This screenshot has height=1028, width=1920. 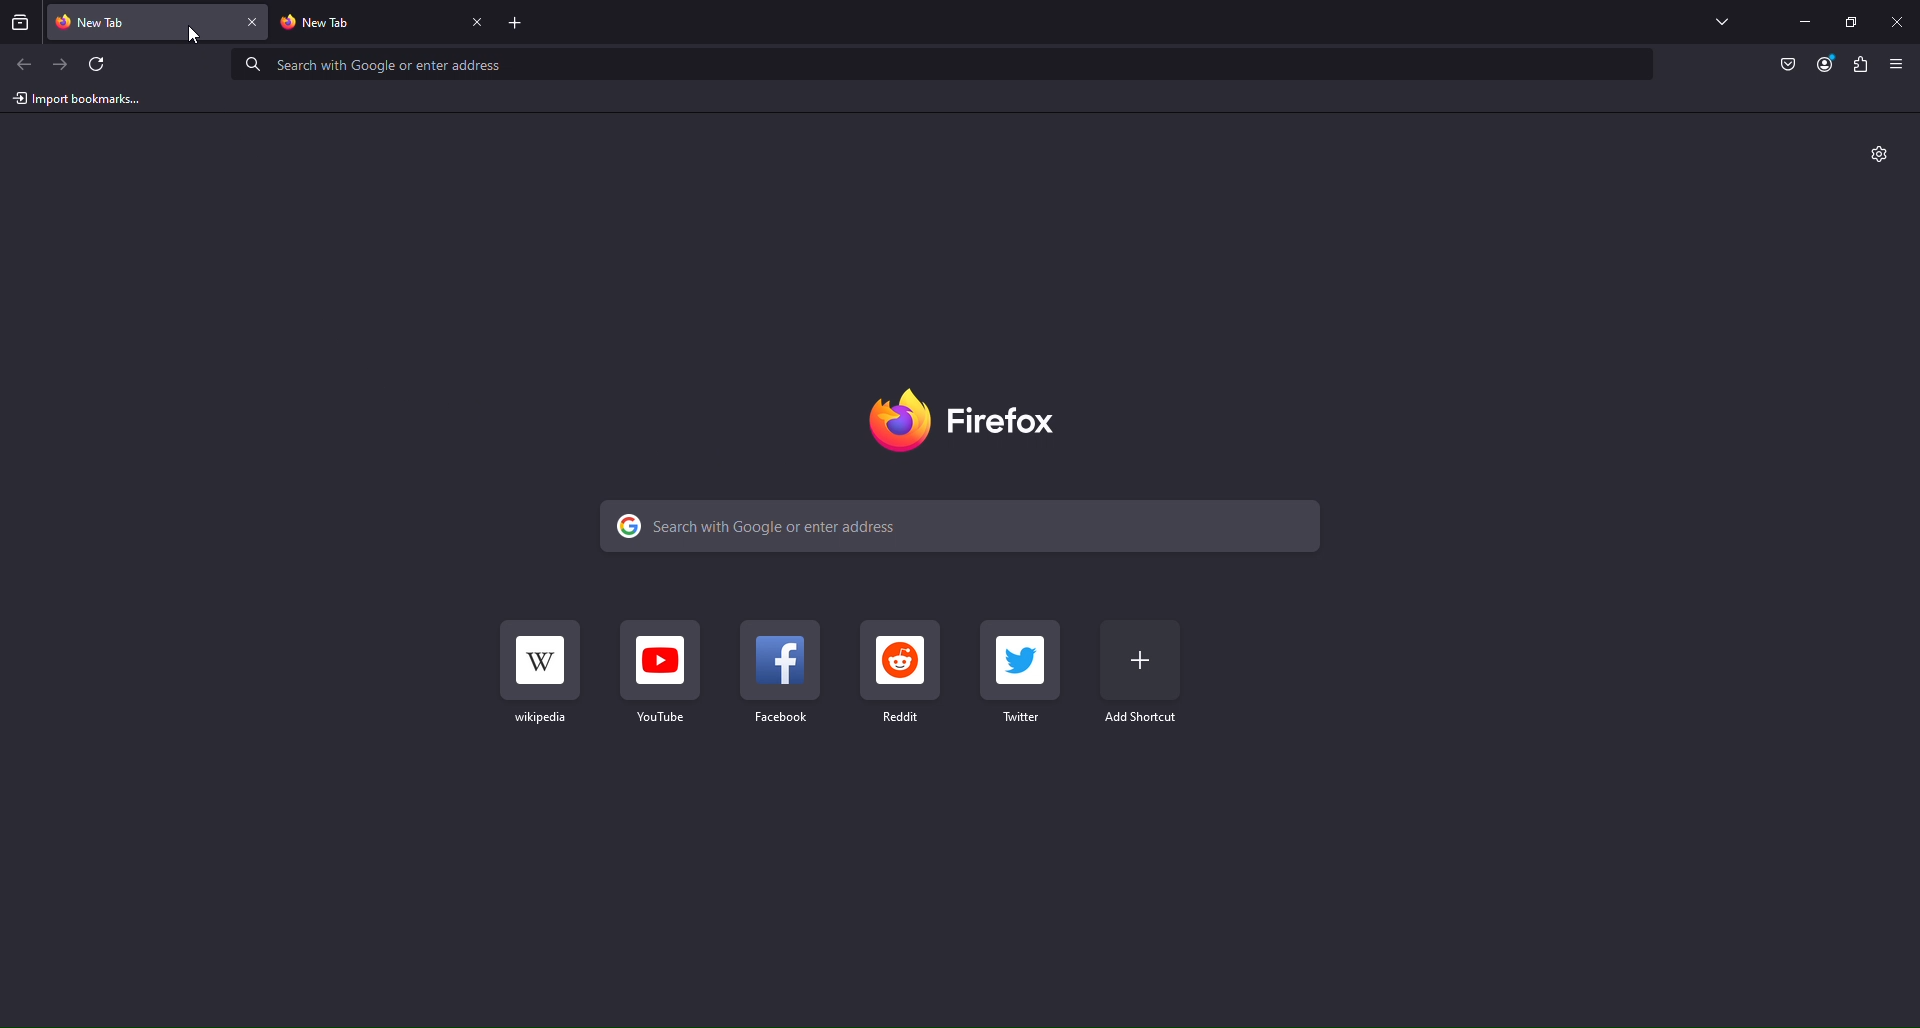 I want to click on Settings, so click(x=1880, y=156).